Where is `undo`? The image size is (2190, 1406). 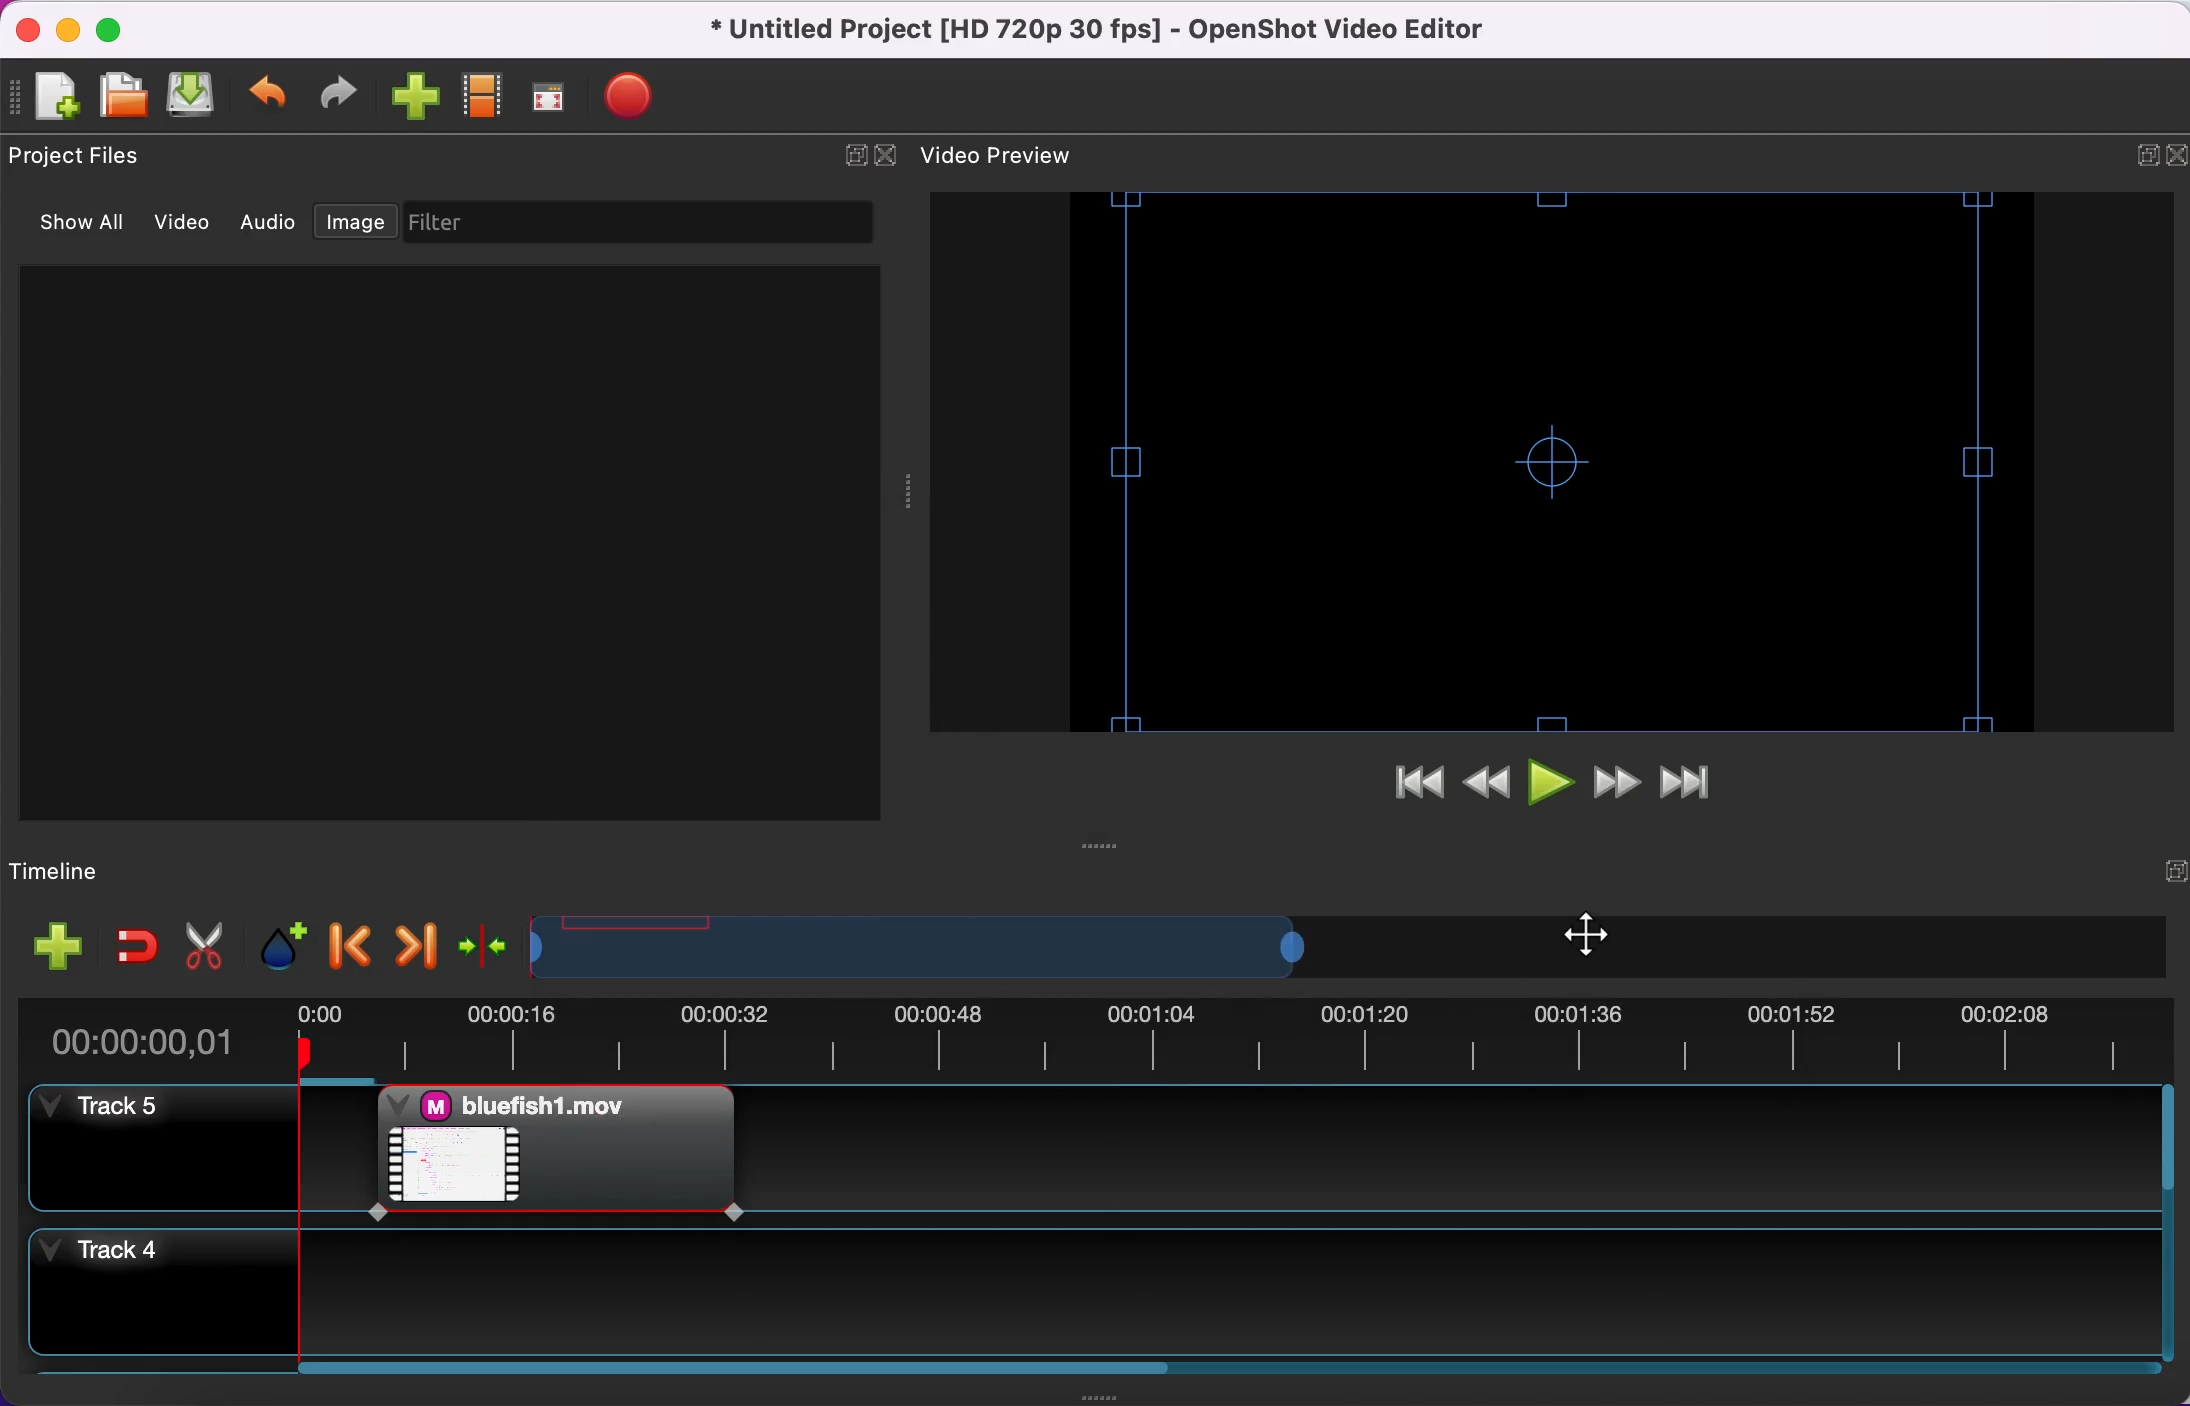 undo is located at coordinates (274, 98).